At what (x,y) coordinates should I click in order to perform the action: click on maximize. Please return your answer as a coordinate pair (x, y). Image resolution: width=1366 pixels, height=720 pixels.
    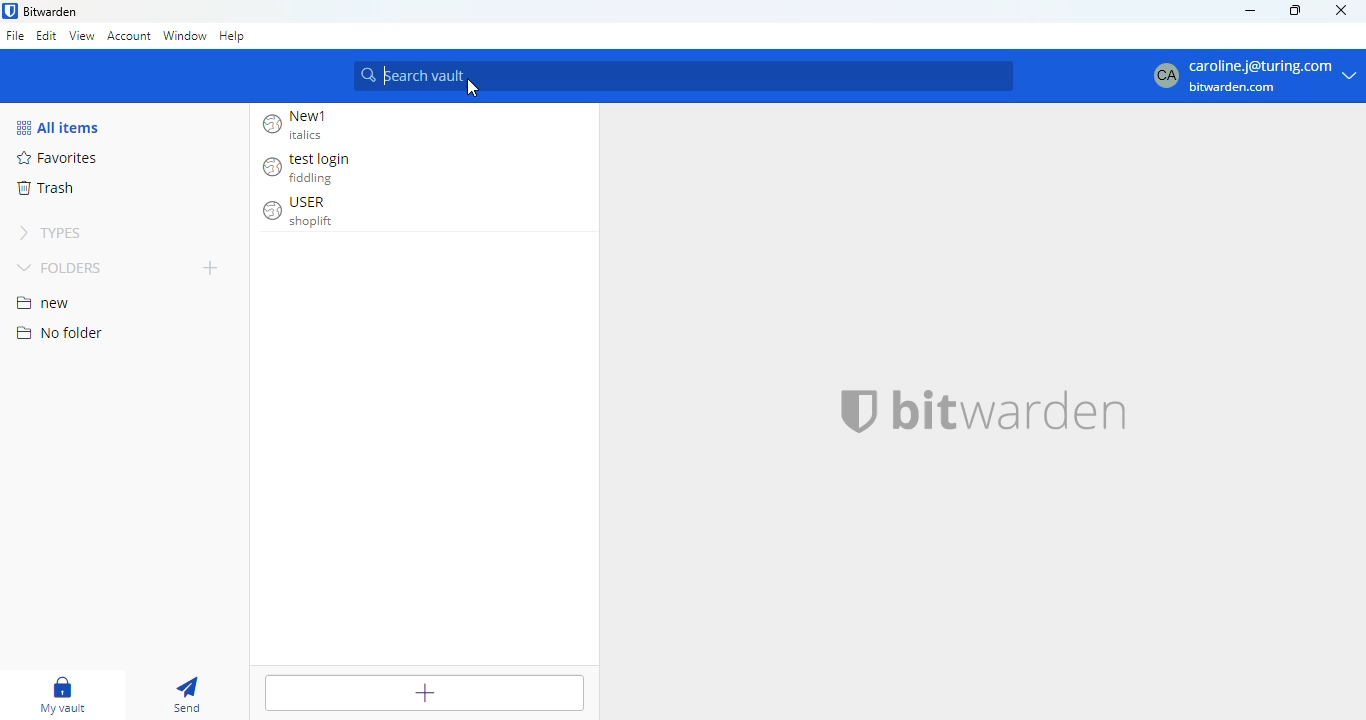
    Looking at the image, I should click on (1296, 10).